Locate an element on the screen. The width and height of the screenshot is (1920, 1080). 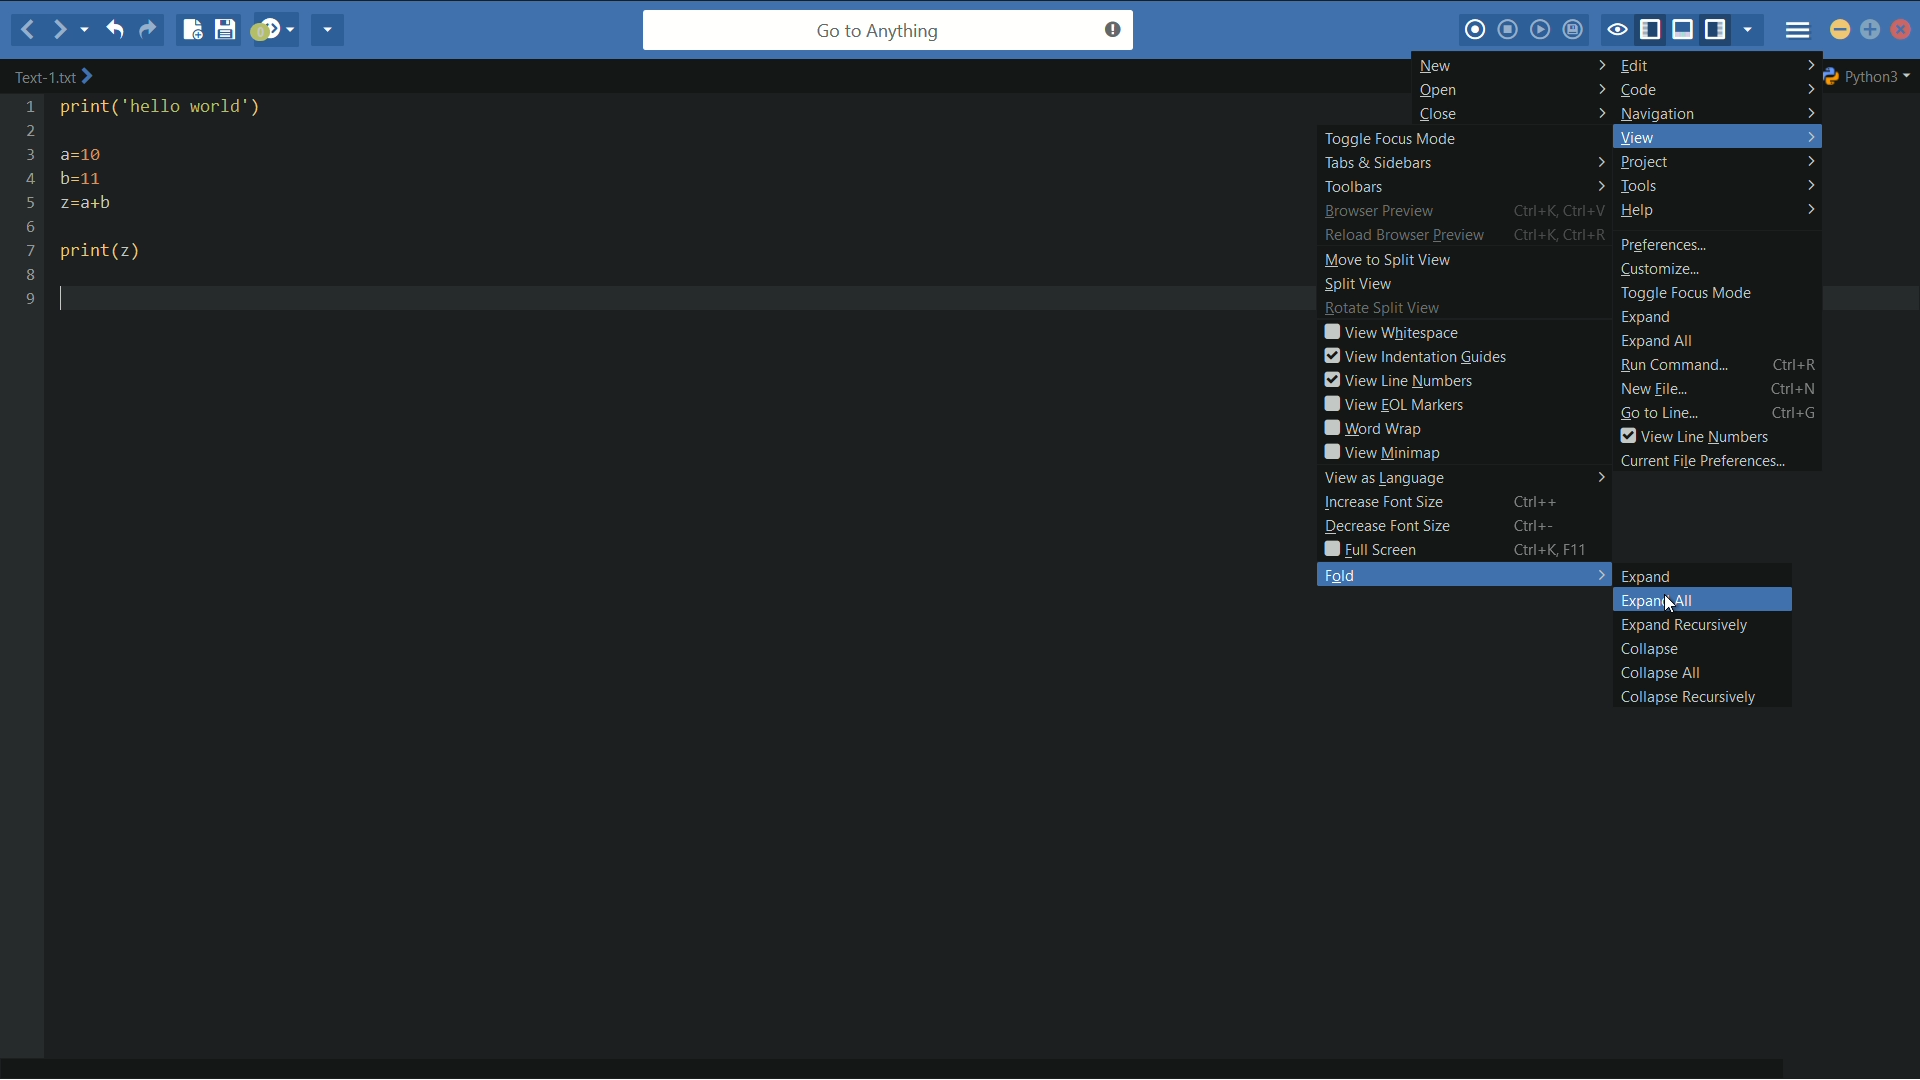
save file is located at coordinates (225, 30).